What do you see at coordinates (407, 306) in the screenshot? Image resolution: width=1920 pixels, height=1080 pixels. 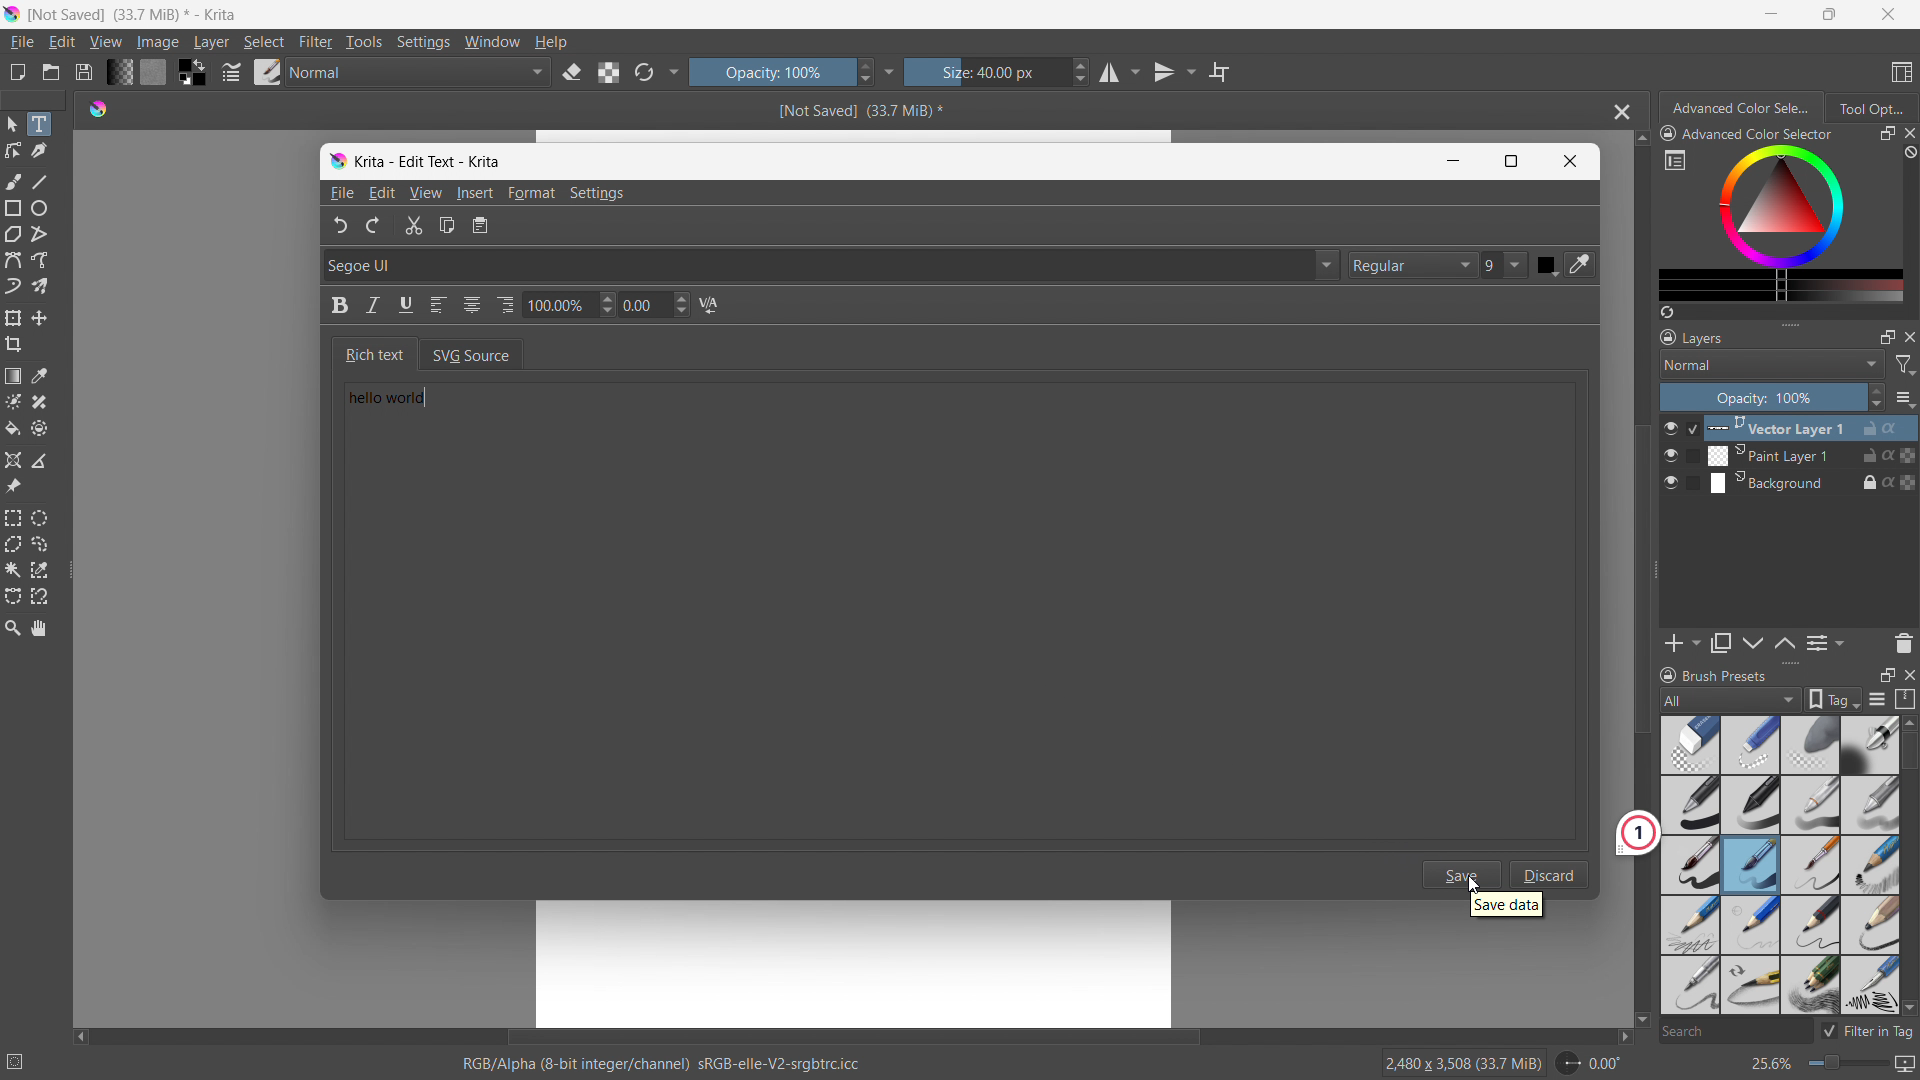 I see `Underline` at bounding box center [407, 306].